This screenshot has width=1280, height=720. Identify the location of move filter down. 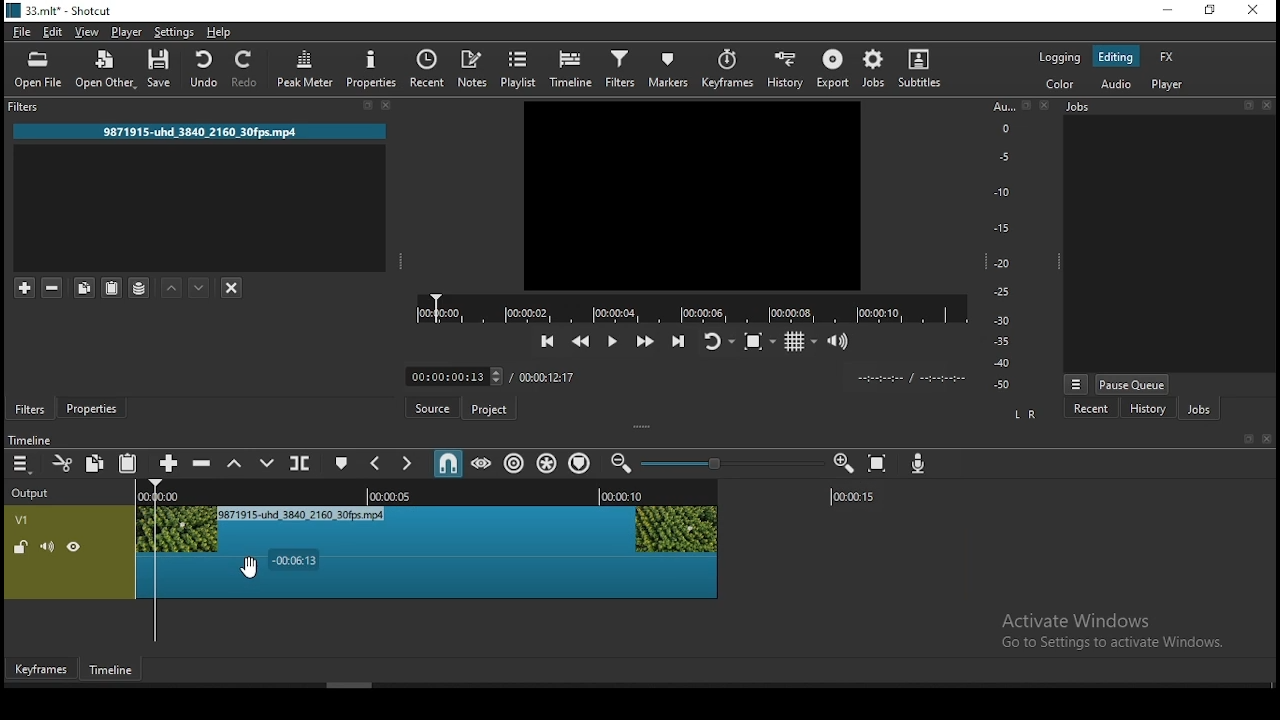
(201, 286).